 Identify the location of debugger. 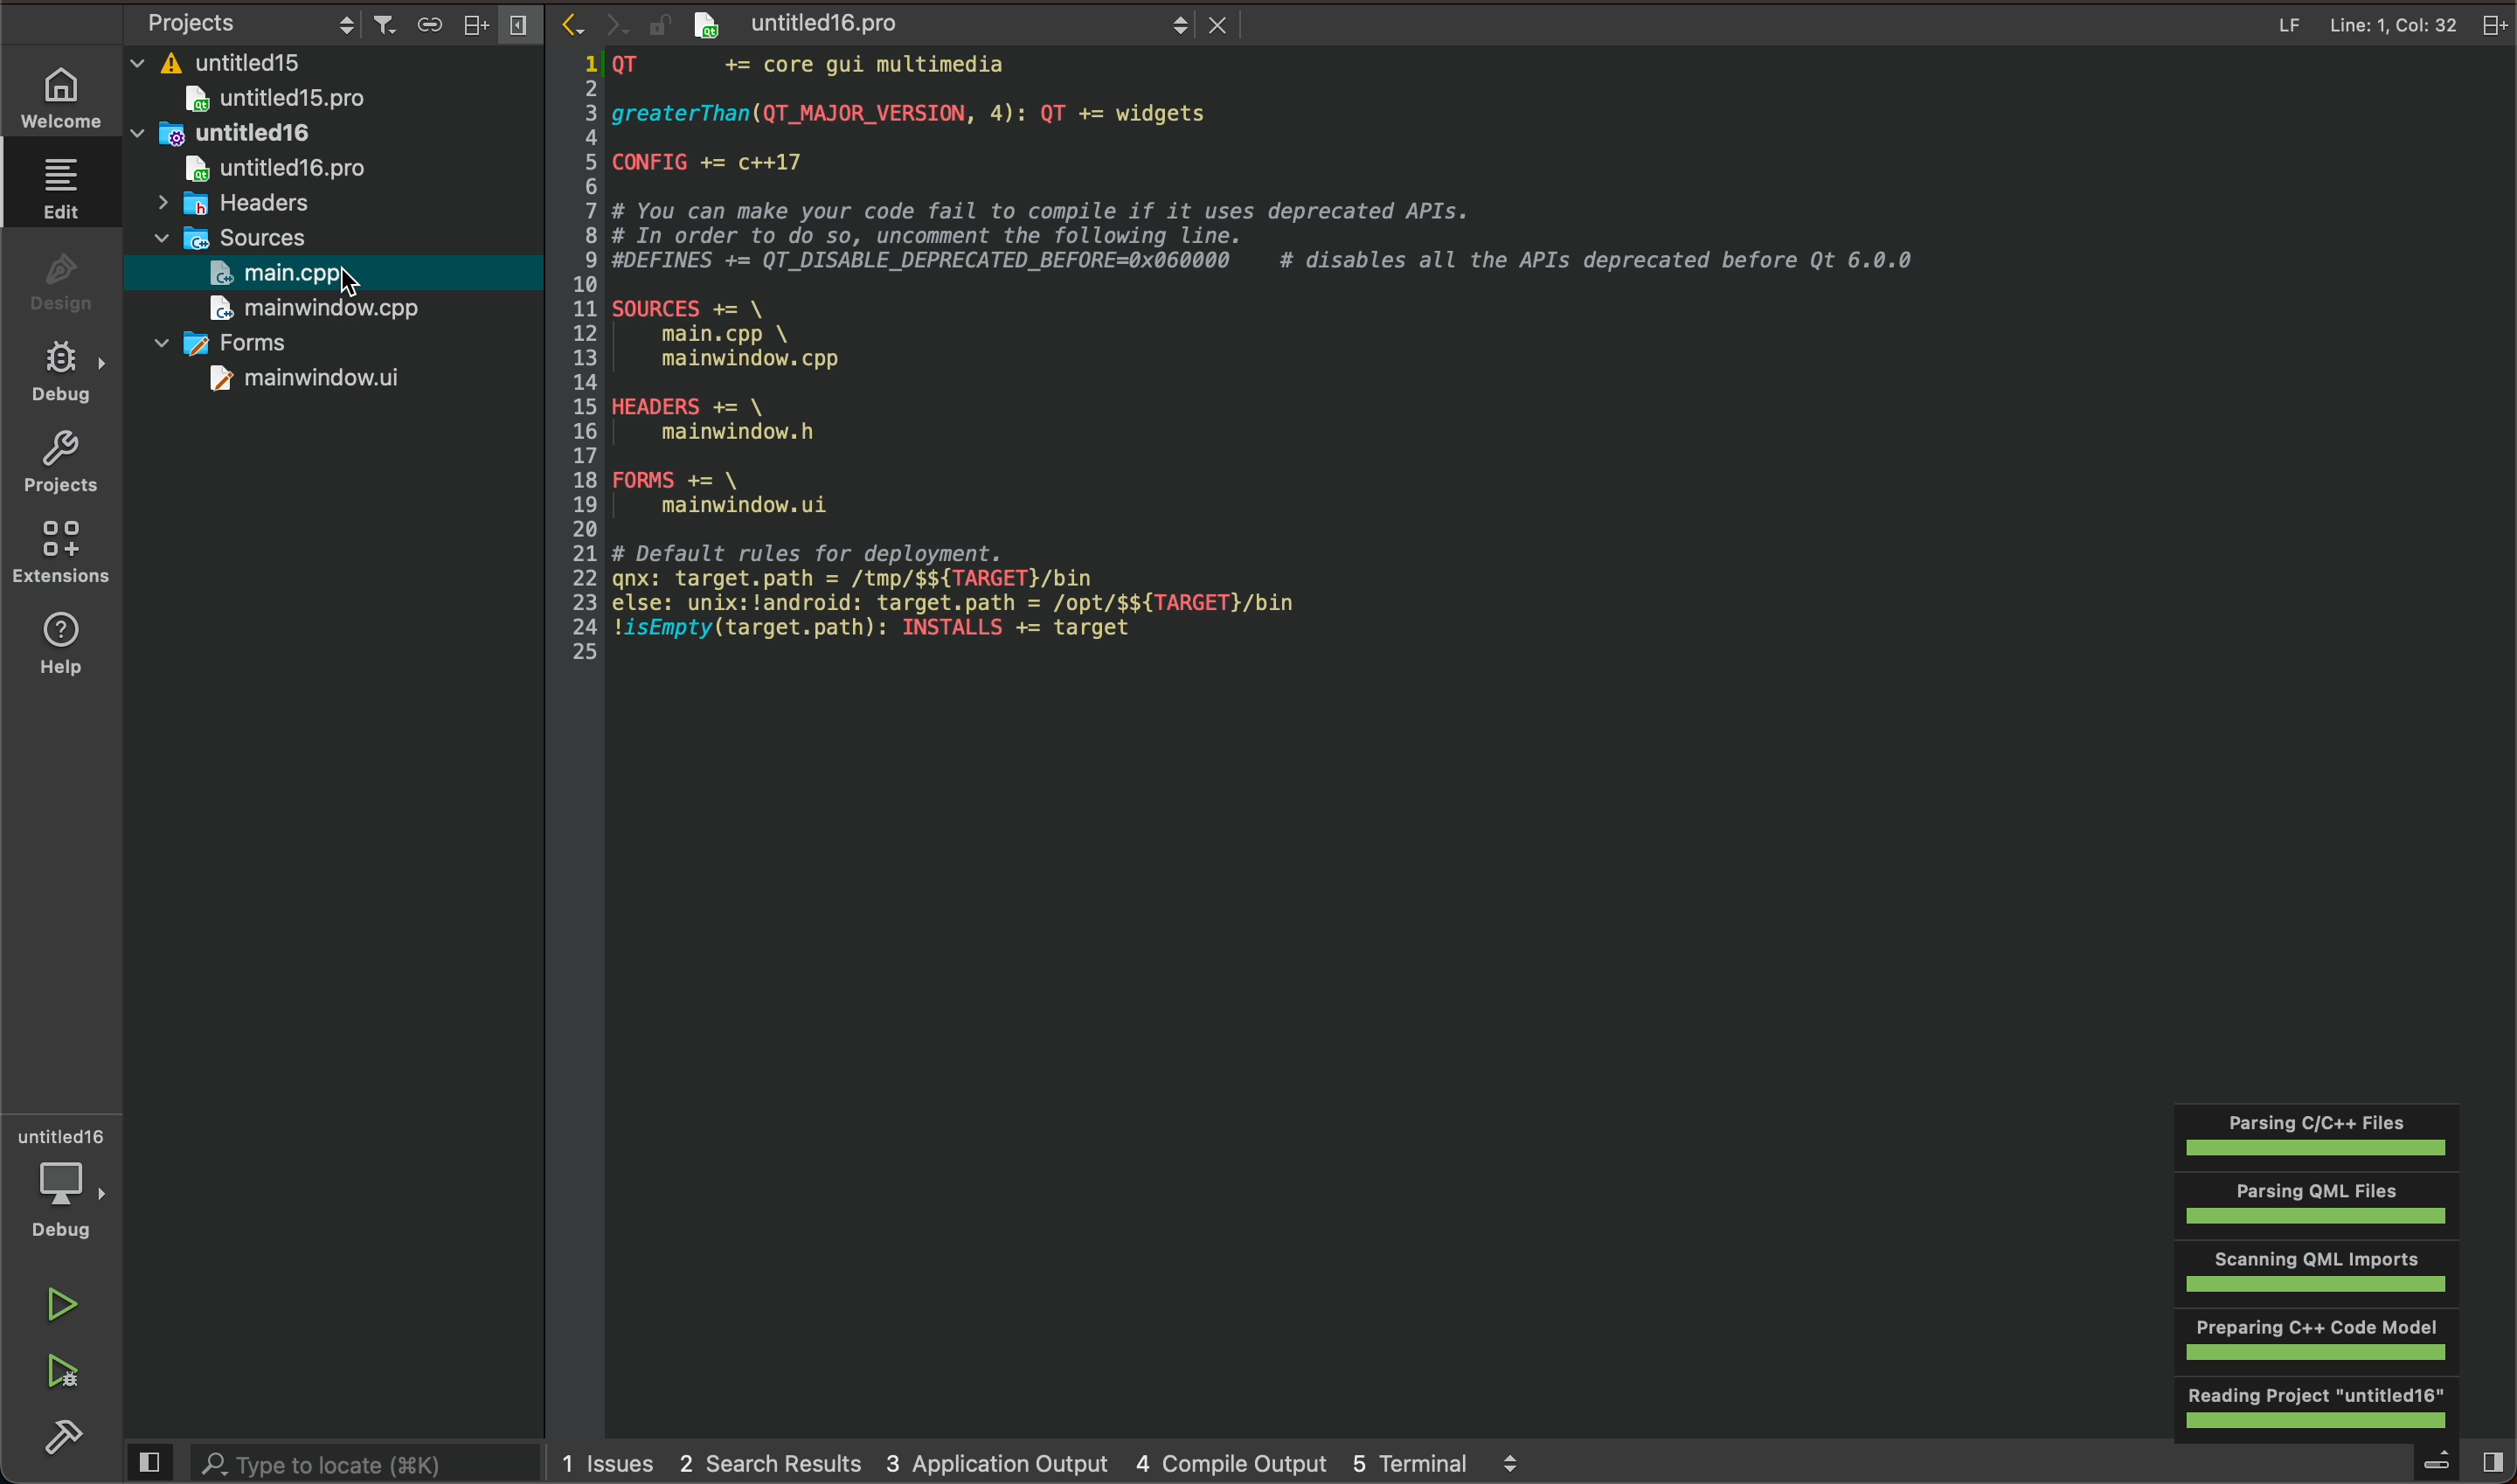
(68, 1186).